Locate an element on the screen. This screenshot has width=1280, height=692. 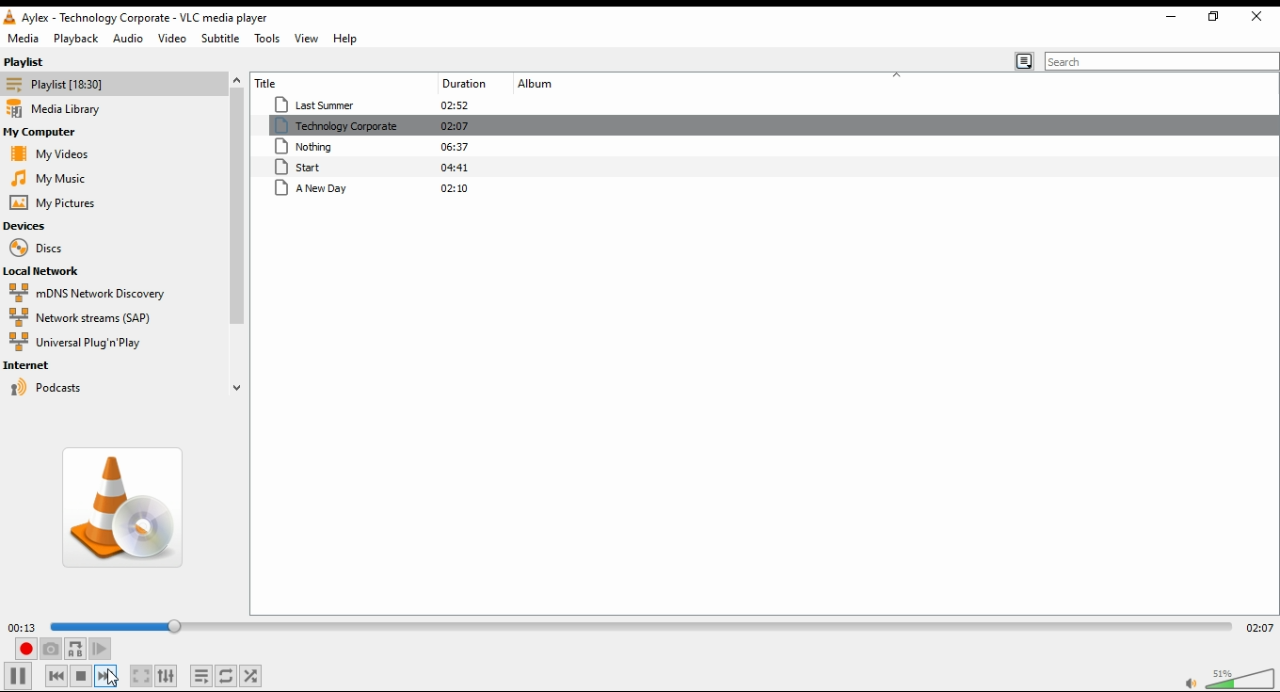
restore is located at coordinates (1208, 18).